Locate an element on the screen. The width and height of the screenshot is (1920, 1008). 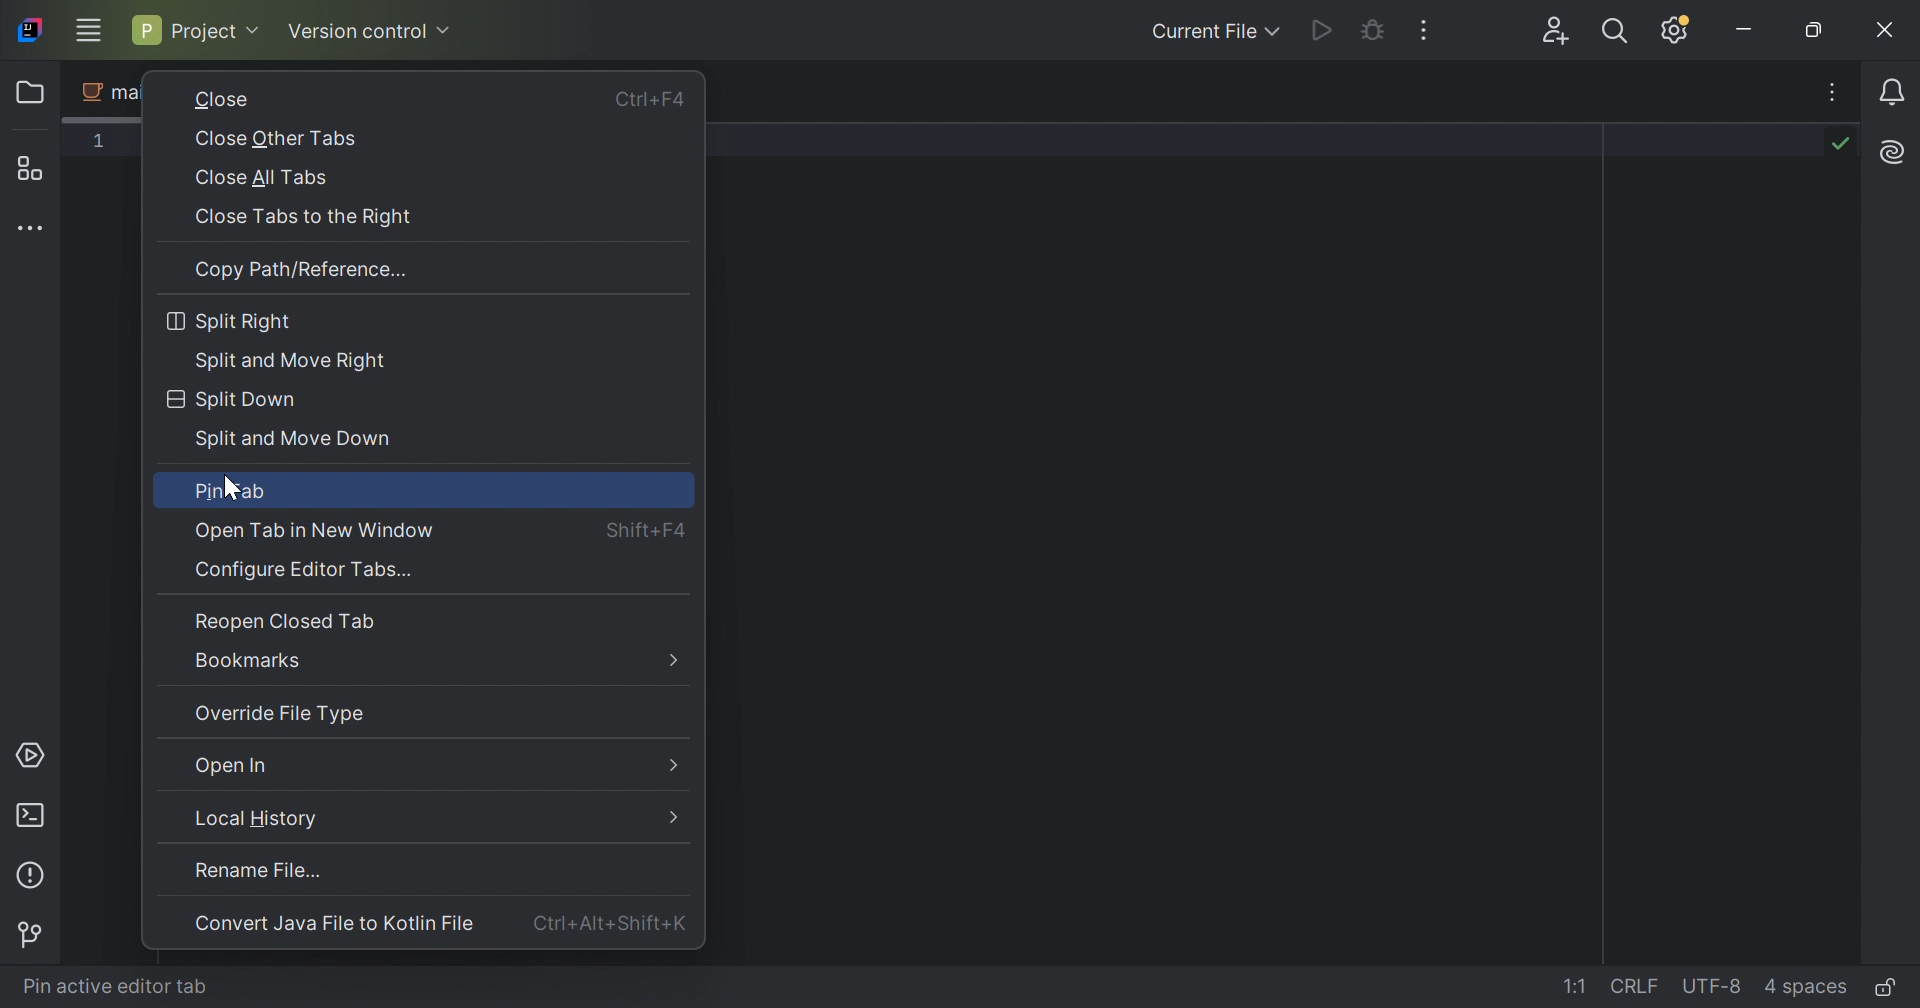
indent: 4 spaces is located at coordinates (1809, 986).